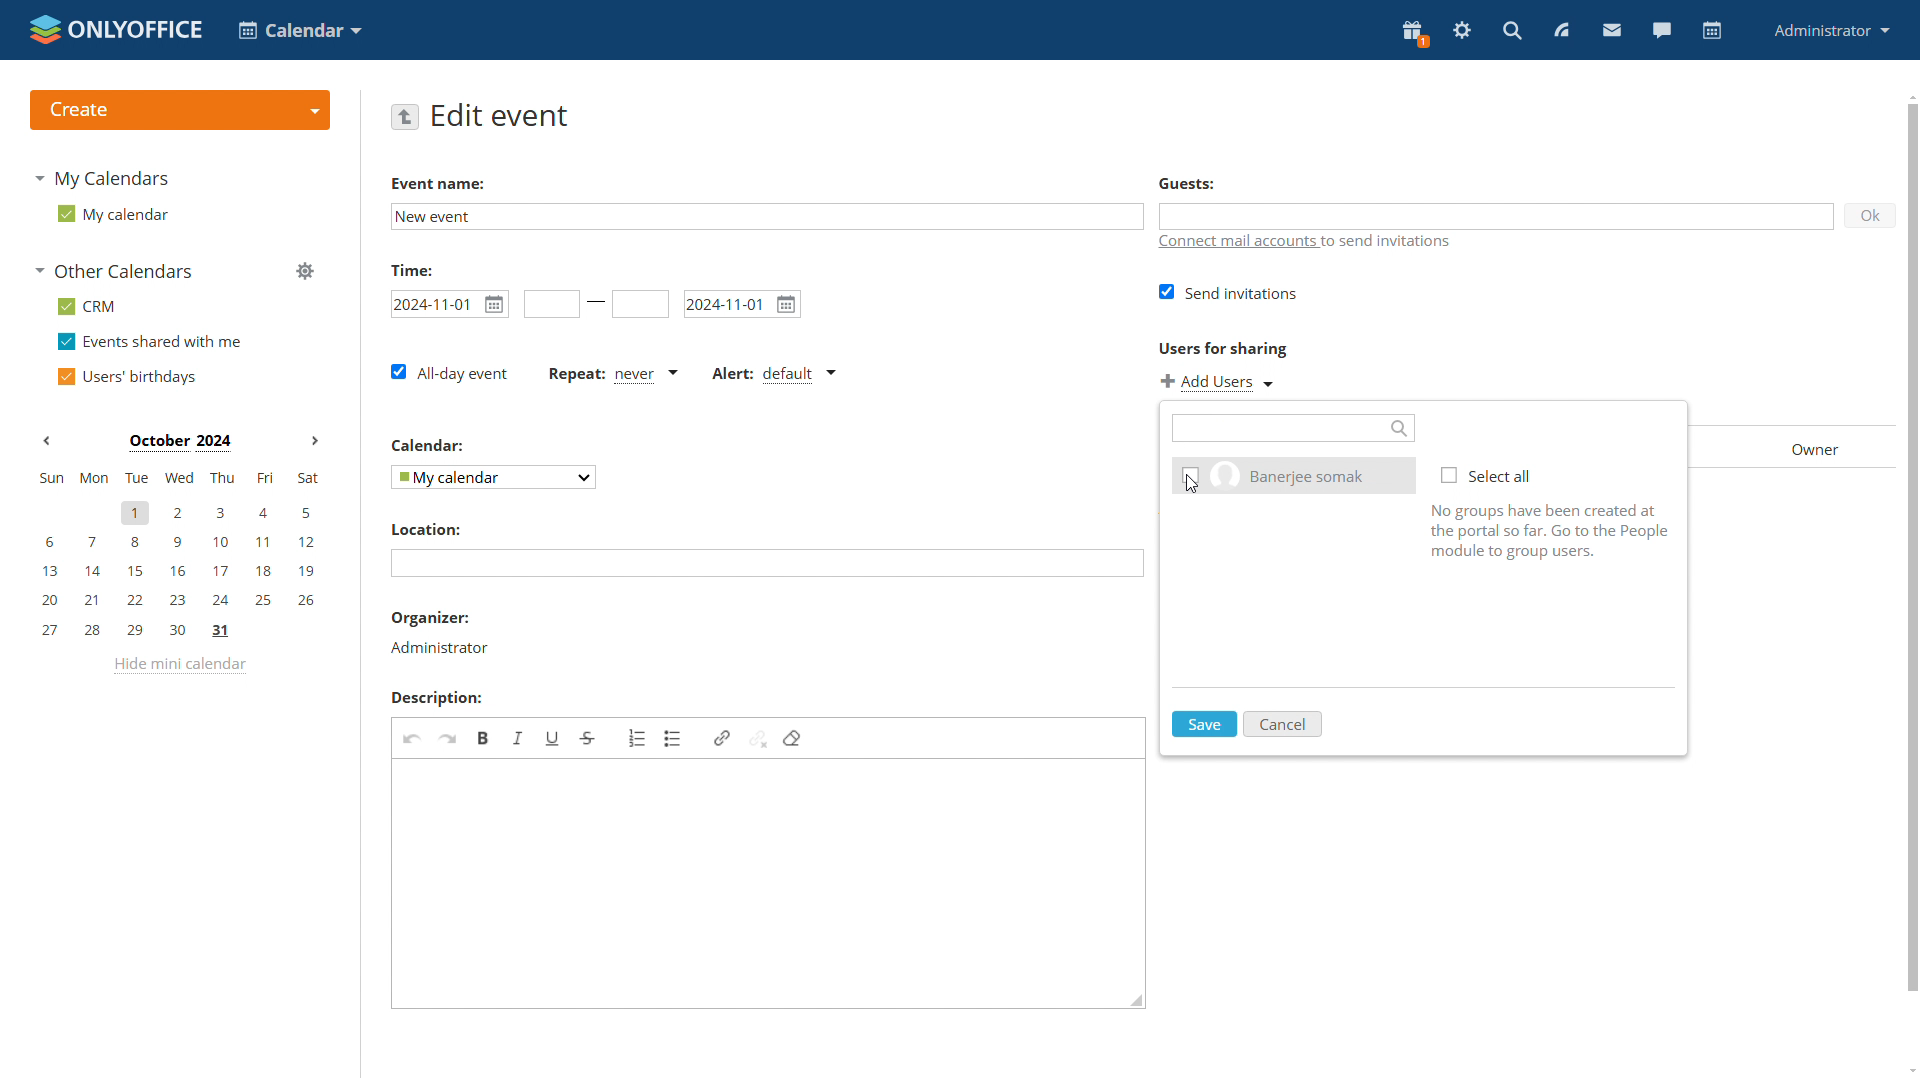  I want to click on underline, so click(551, 740).